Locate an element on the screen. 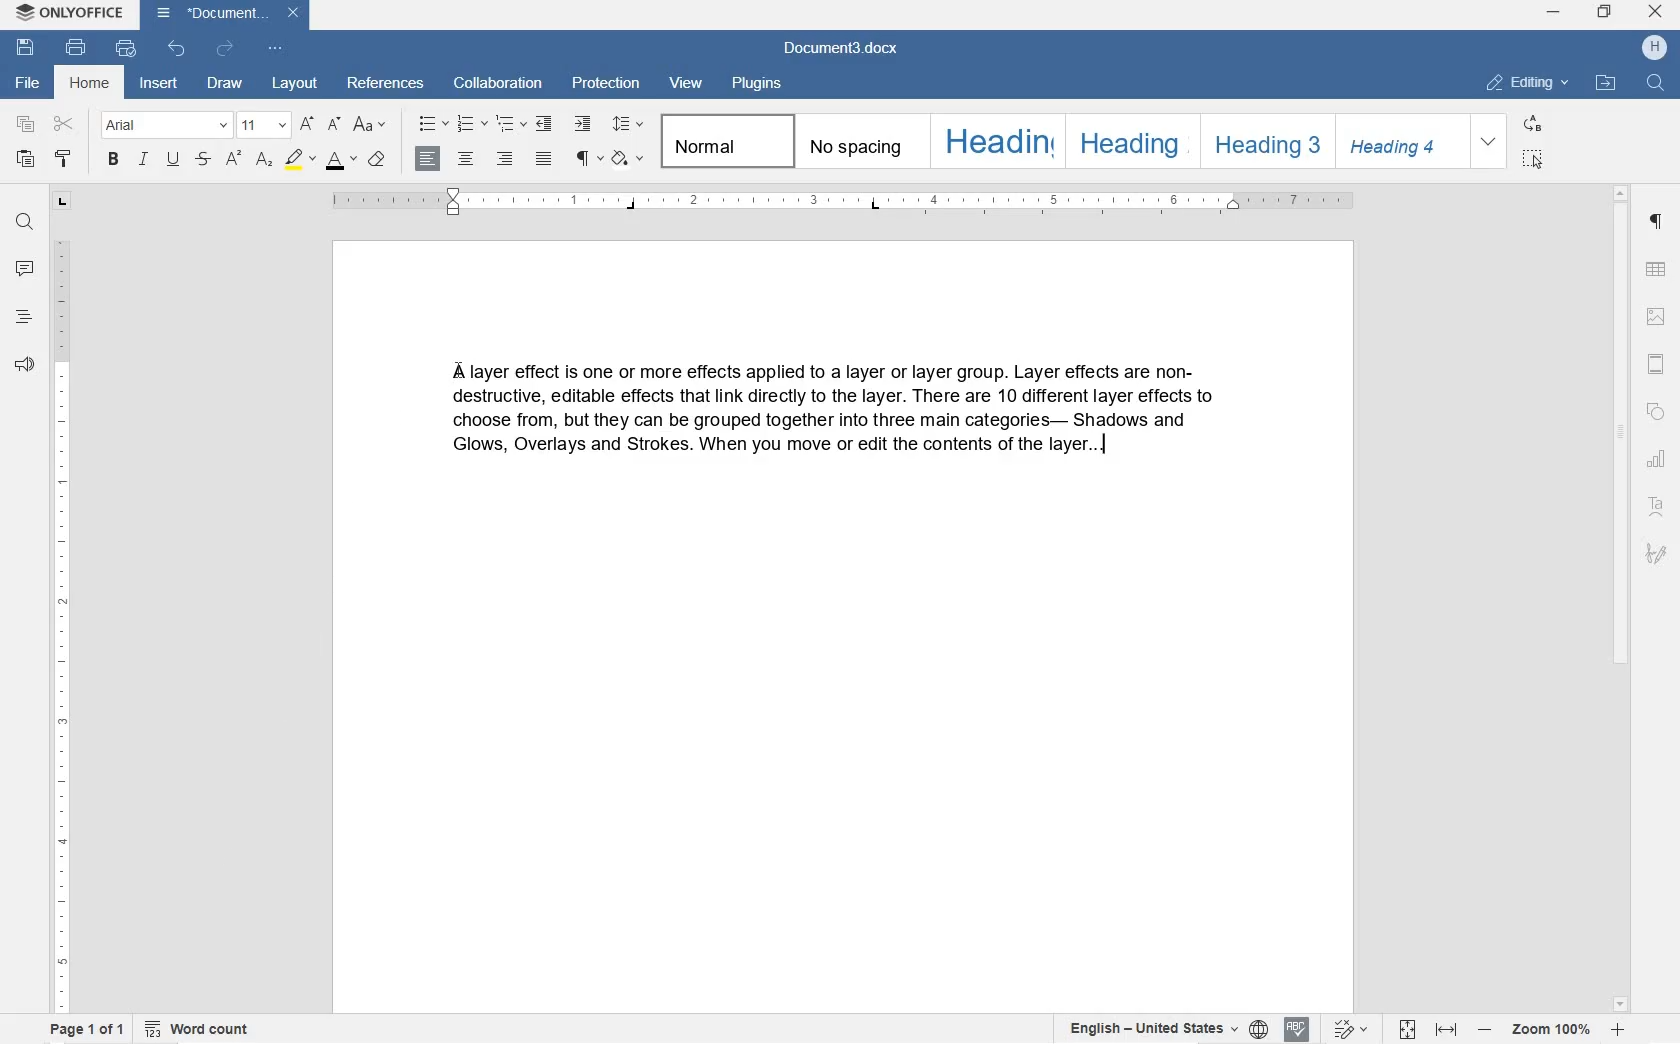 The image size is (1680, 1044). SAVE is located at coordinates (26, 50).